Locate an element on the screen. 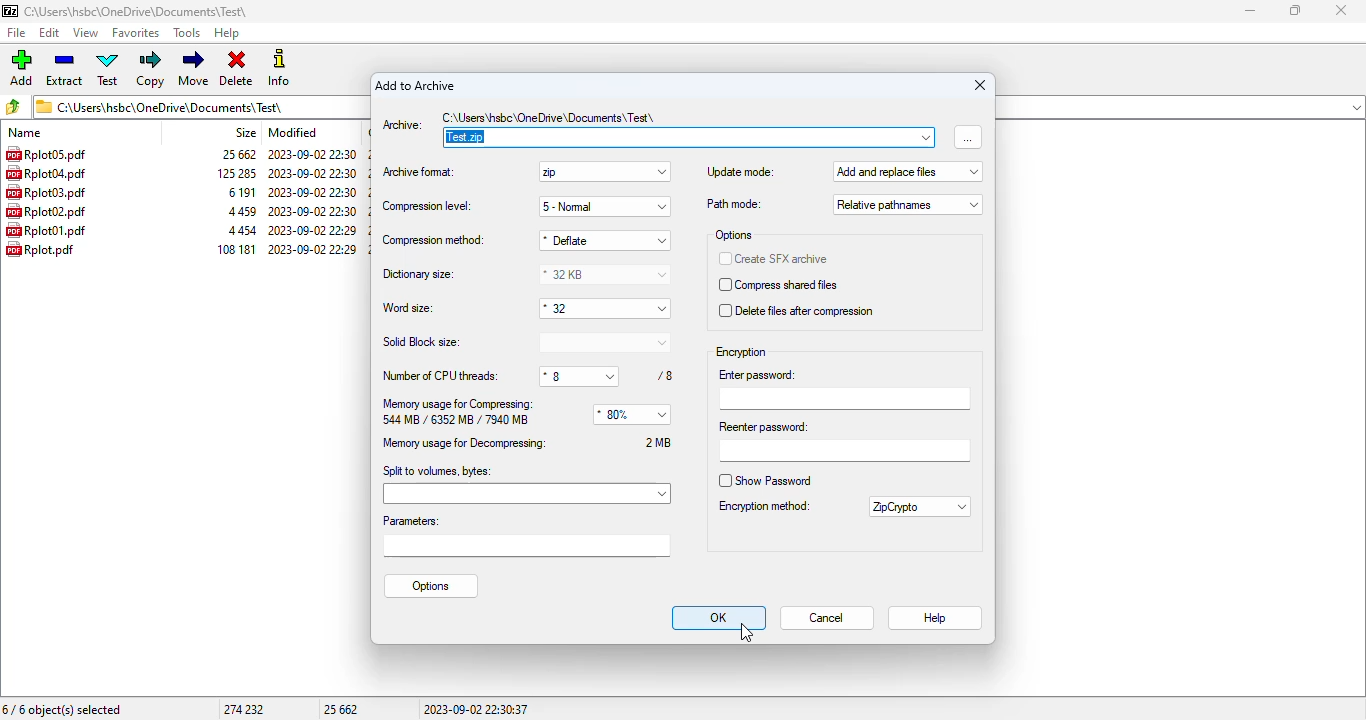  create SFX archive is located at coordinates (774, 259).